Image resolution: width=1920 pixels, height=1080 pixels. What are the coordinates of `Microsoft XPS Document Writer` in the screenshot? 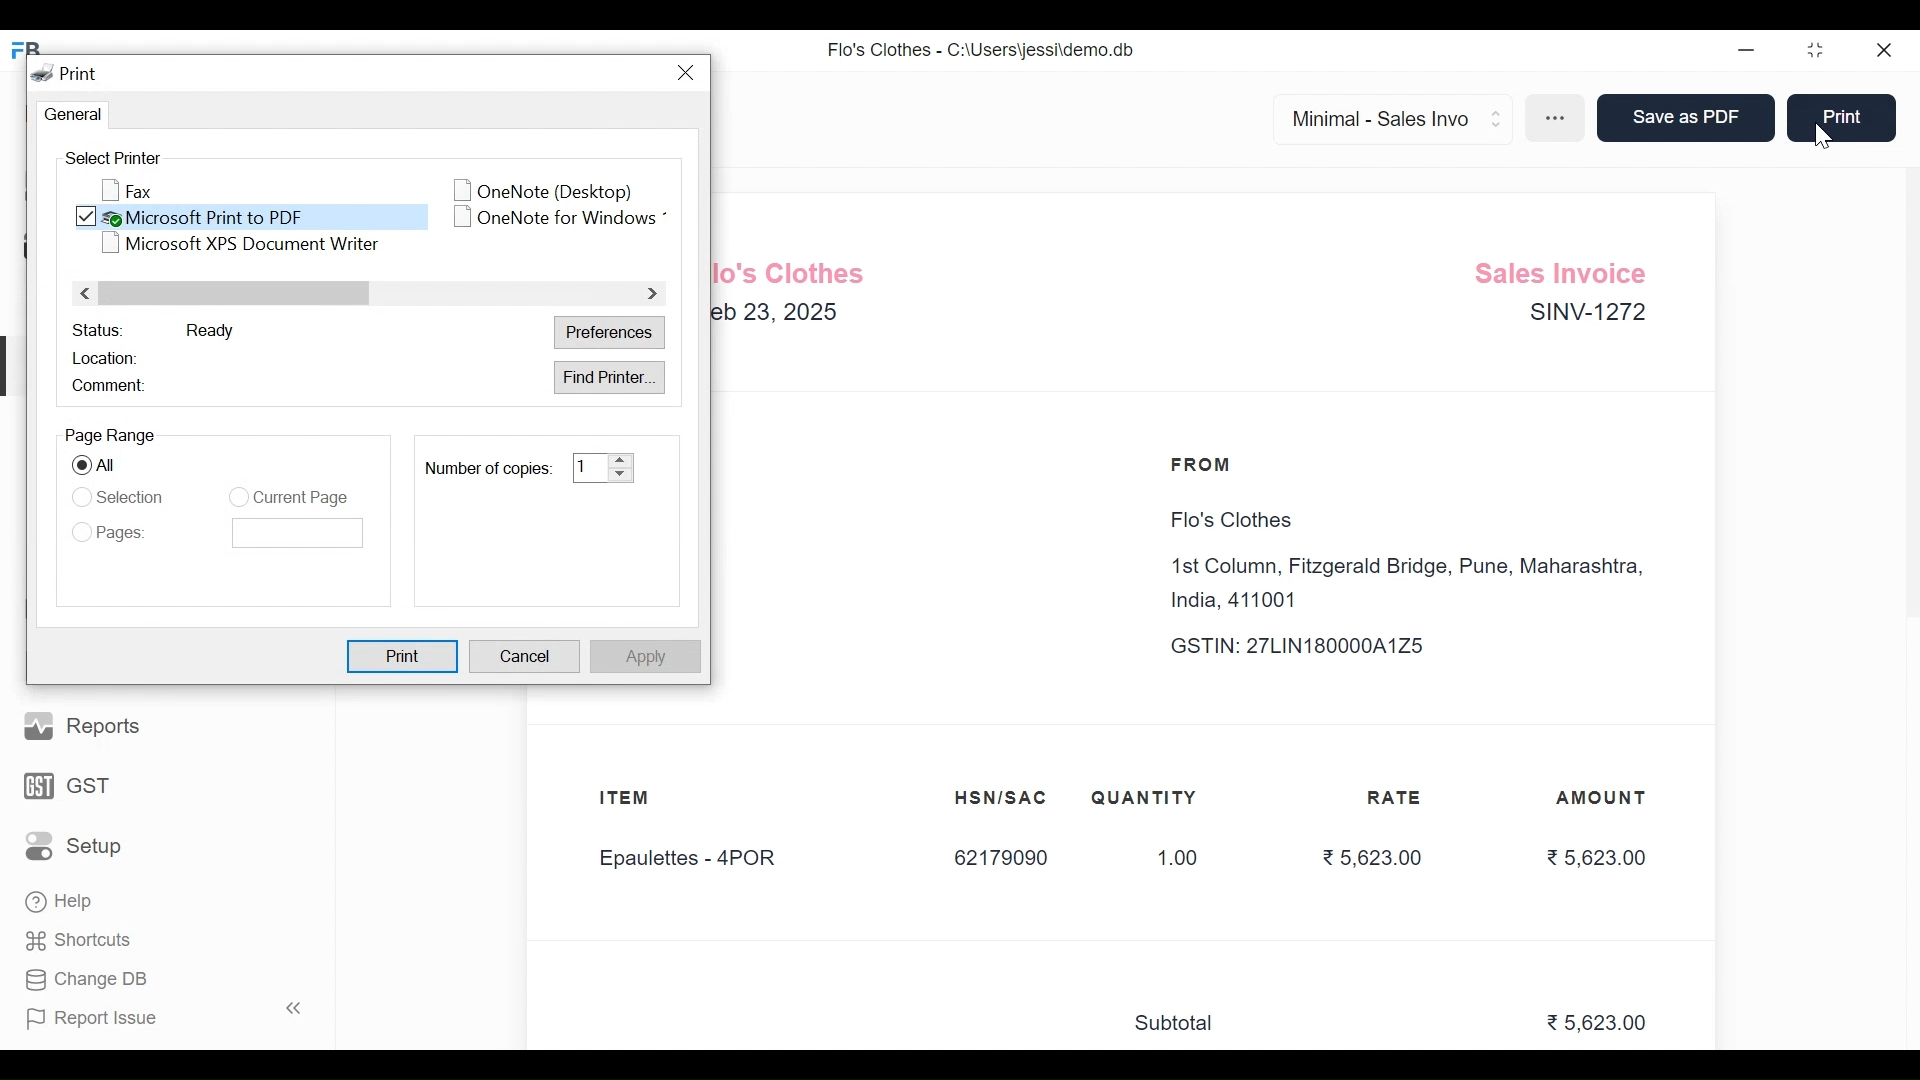 It's located at (237, 244).